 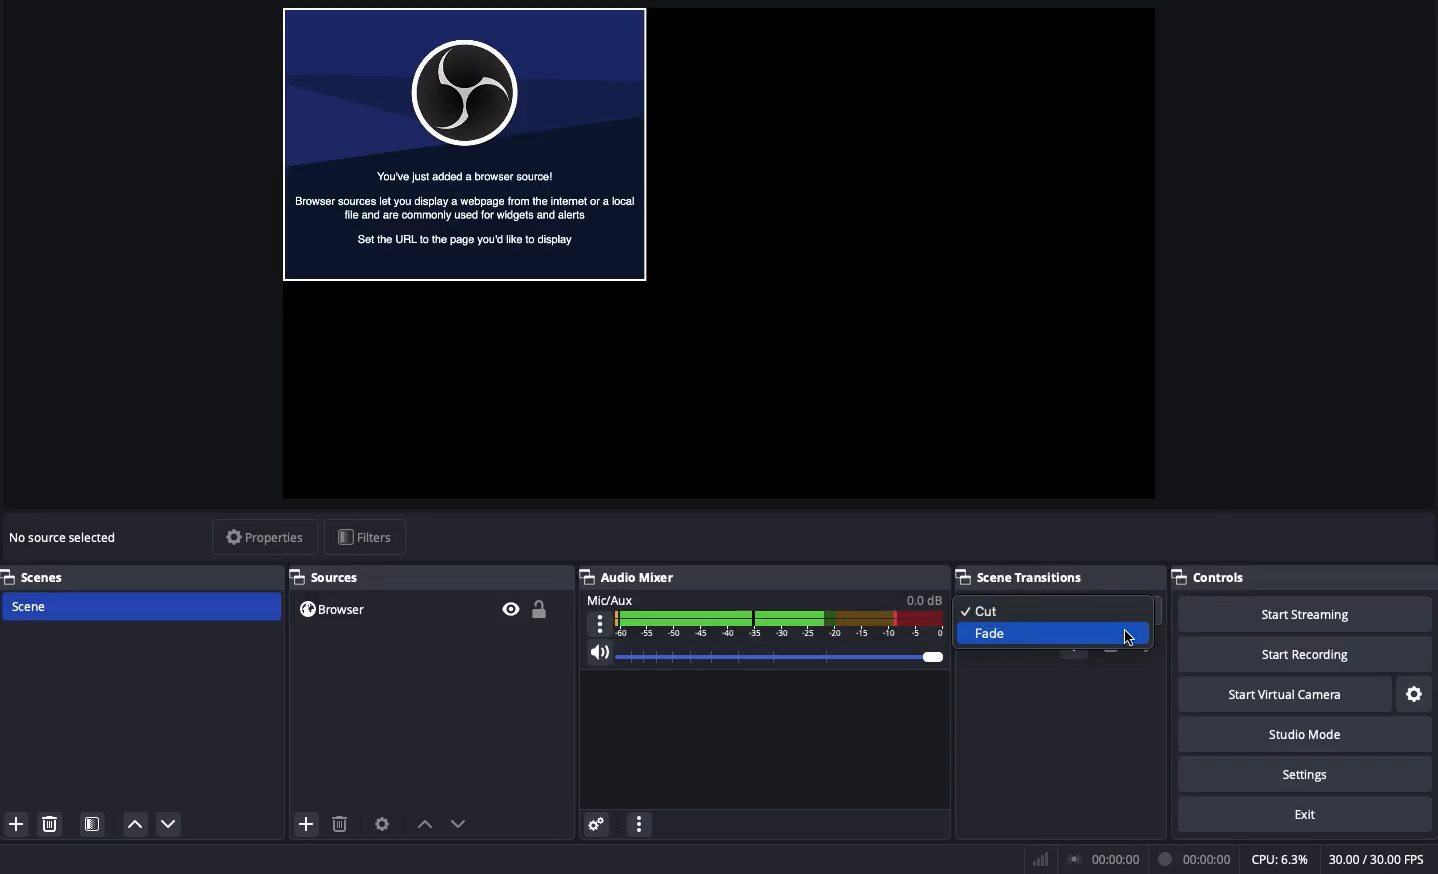 I want to click on Sources preferences, so click(x=385, y=822).